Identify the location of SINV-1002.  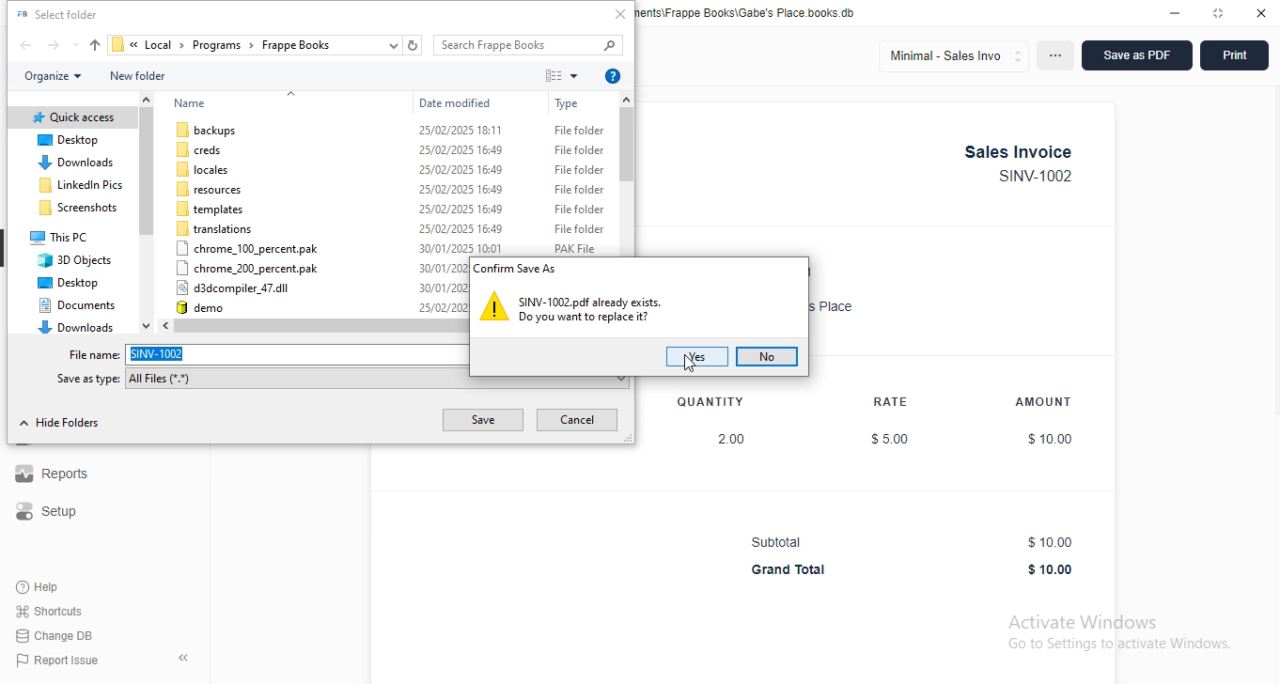
(1035, 176).